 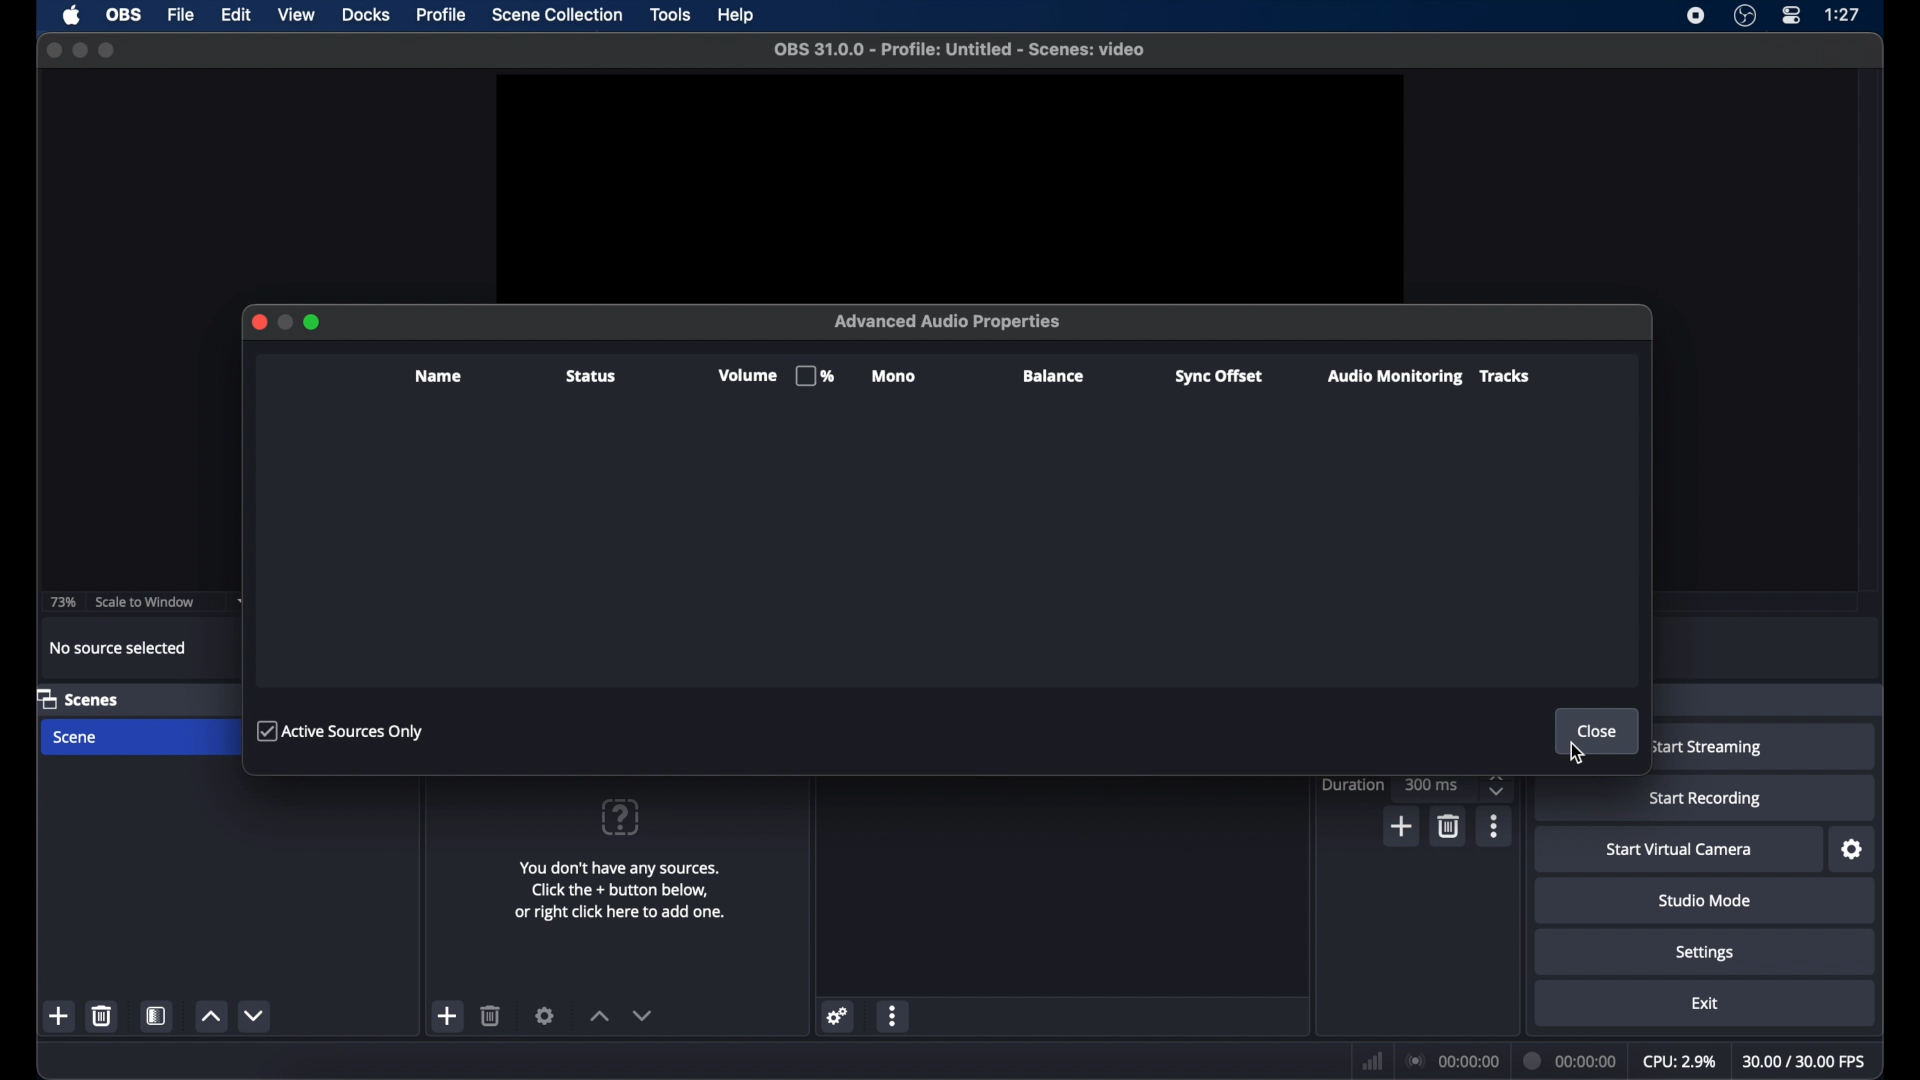 What do you see at coordinates (598, 1015) in the screenshot?
I see `increment` at bounding box center [598, 1015].